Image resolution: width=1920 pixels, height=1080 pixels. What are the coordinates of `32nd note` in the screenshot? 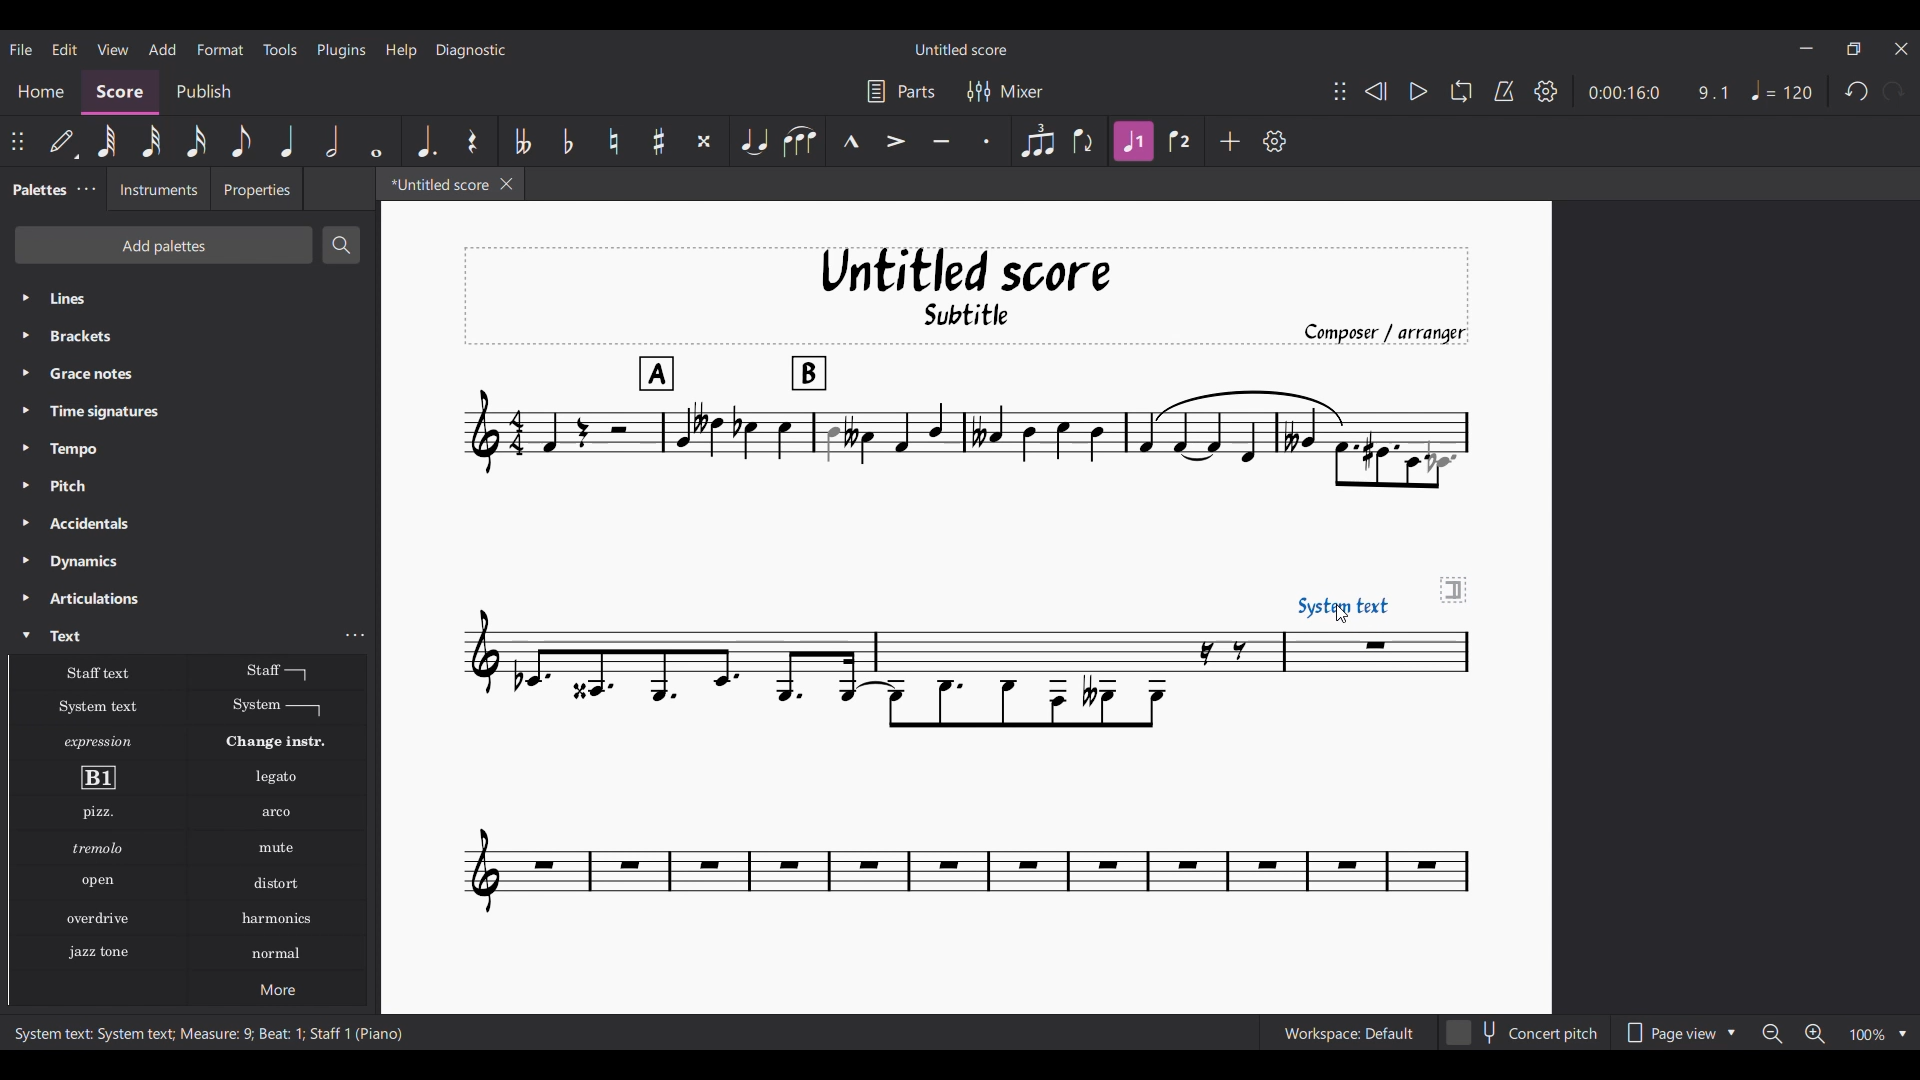 It's located at (151, 141).